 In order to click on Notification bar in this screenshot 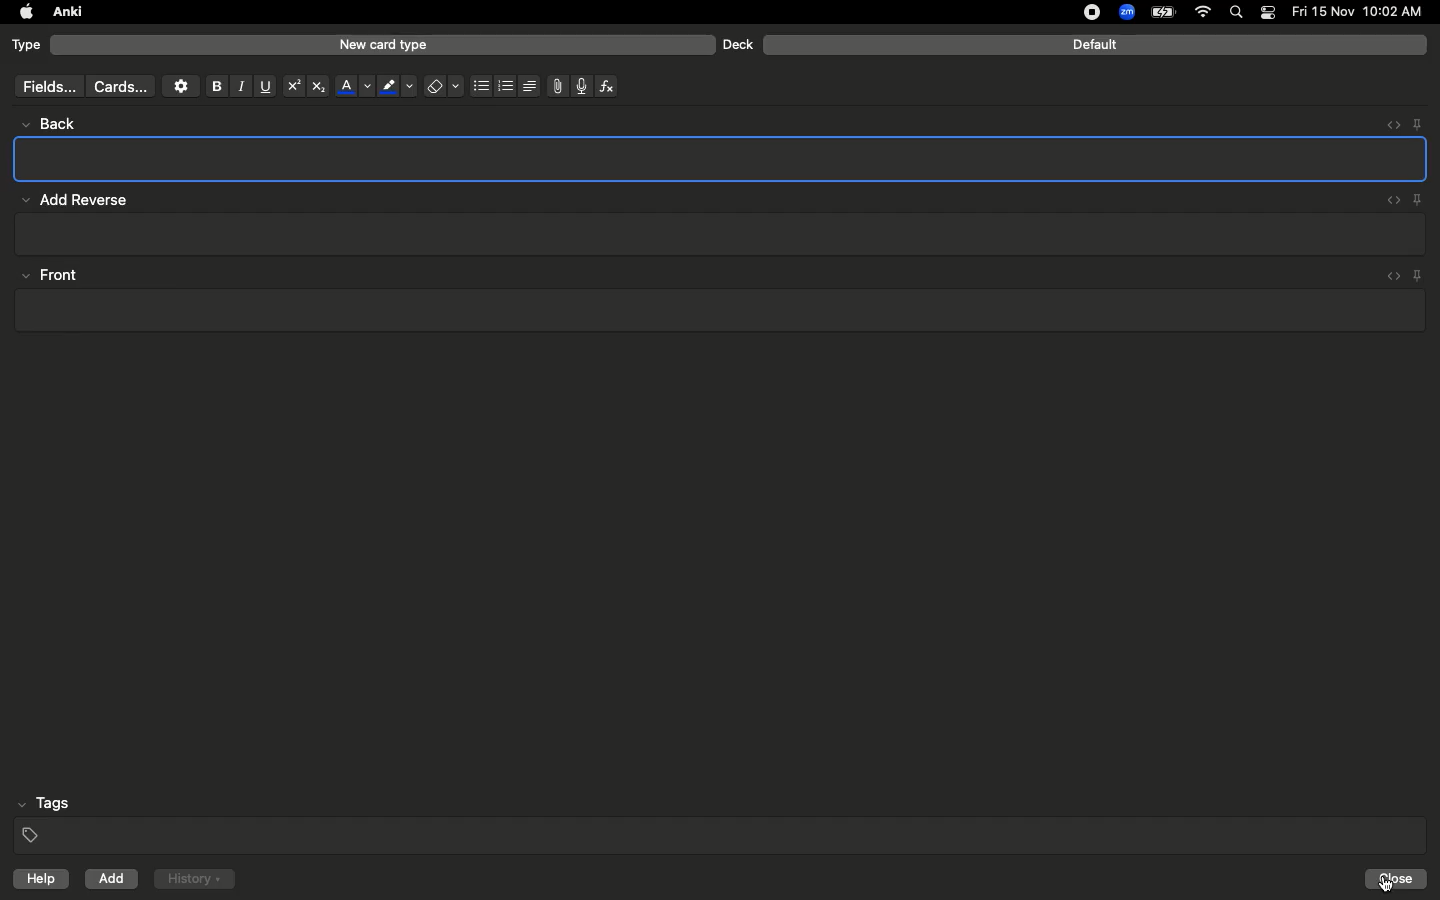, I will do `click(1268, 13)`.